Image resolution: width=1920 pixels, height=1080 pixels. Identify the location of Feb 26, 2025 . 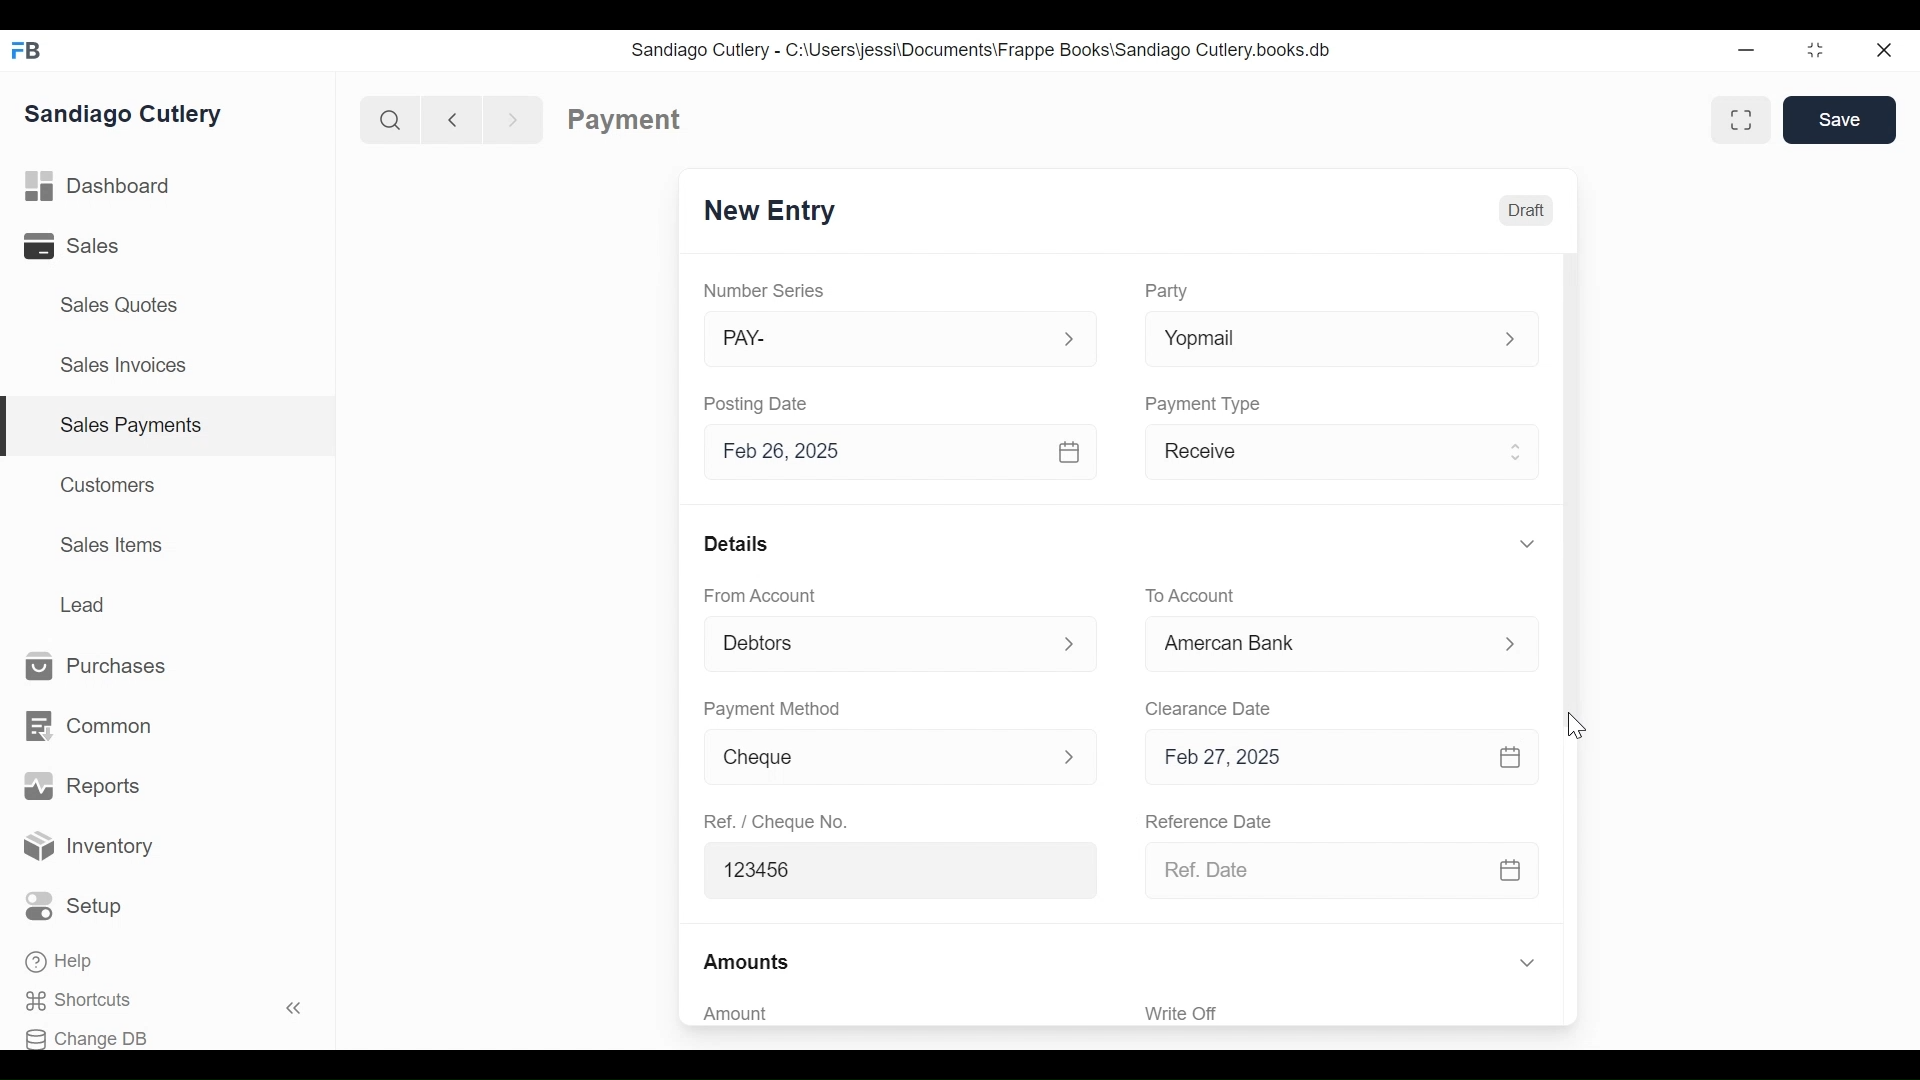
(877, 452).